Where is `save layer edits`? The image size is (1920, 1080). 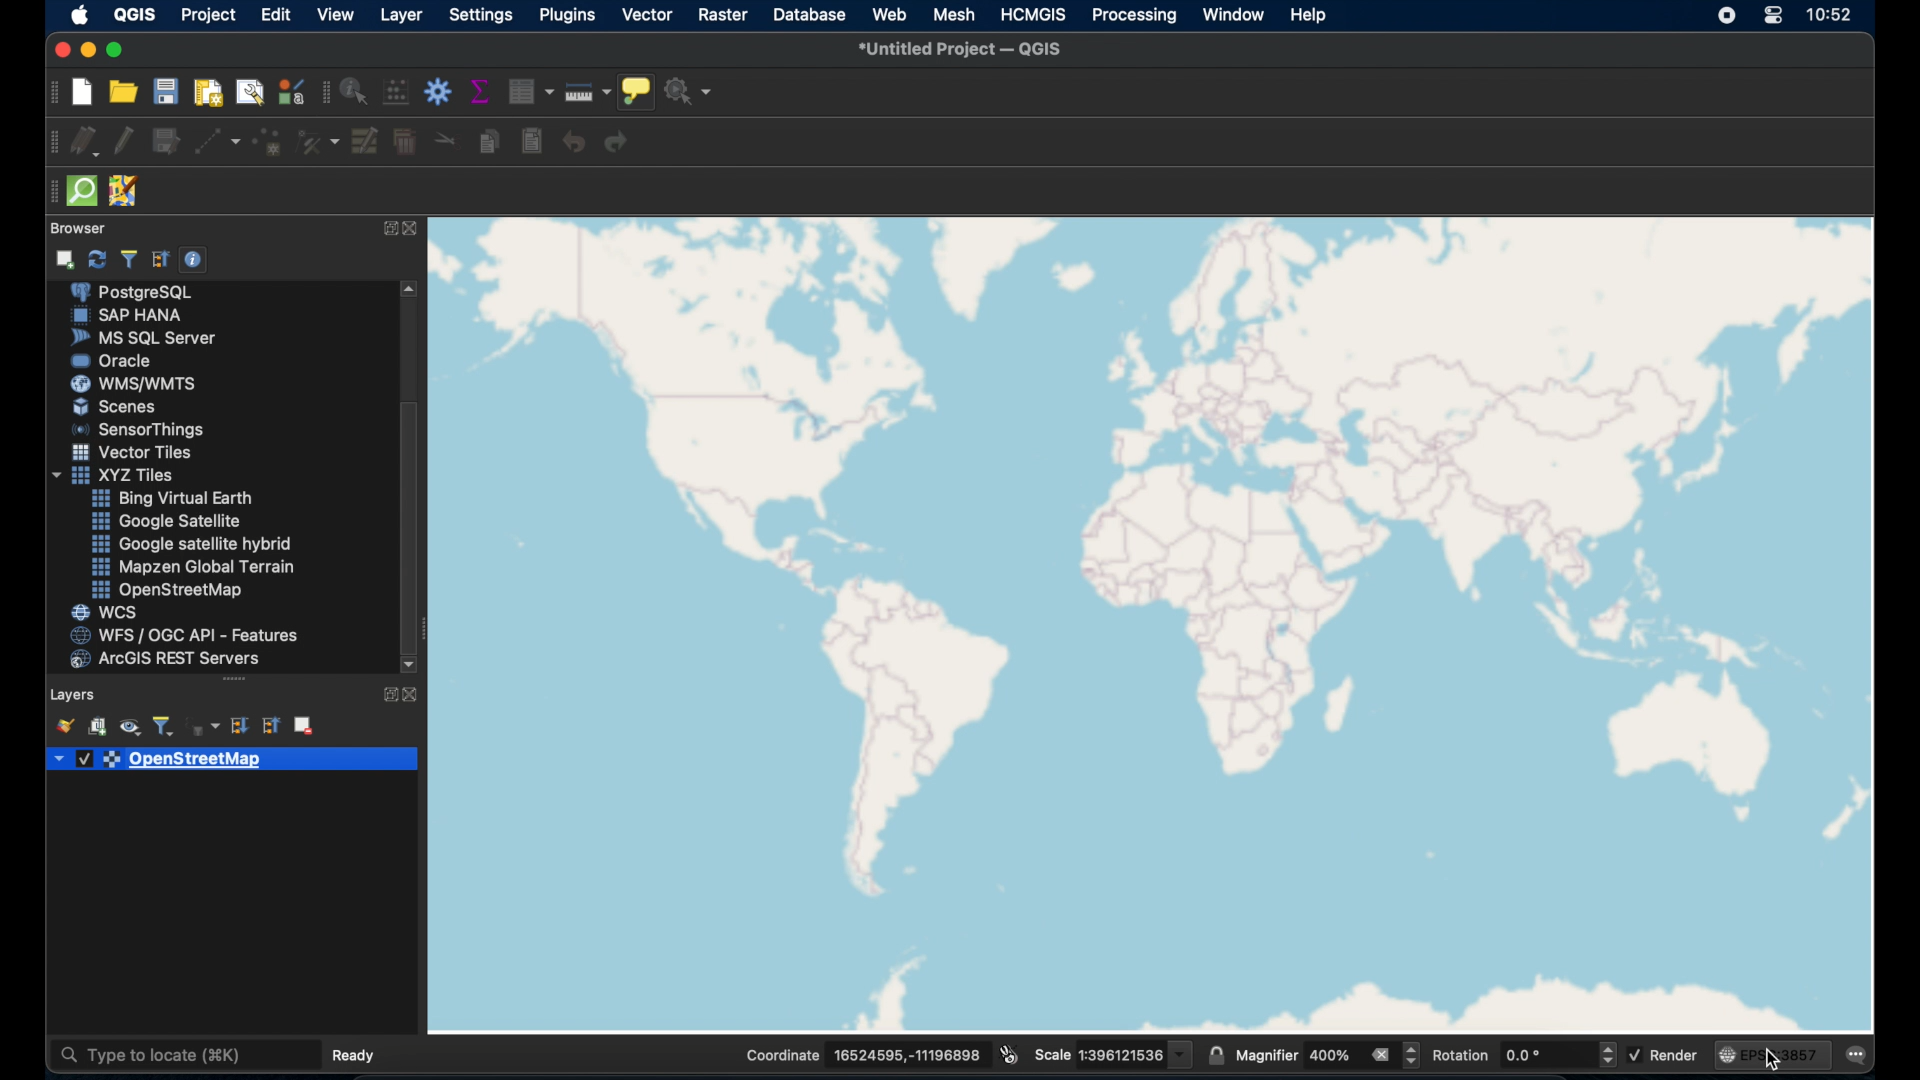 save layer edits is located at coordinates (167, 145).